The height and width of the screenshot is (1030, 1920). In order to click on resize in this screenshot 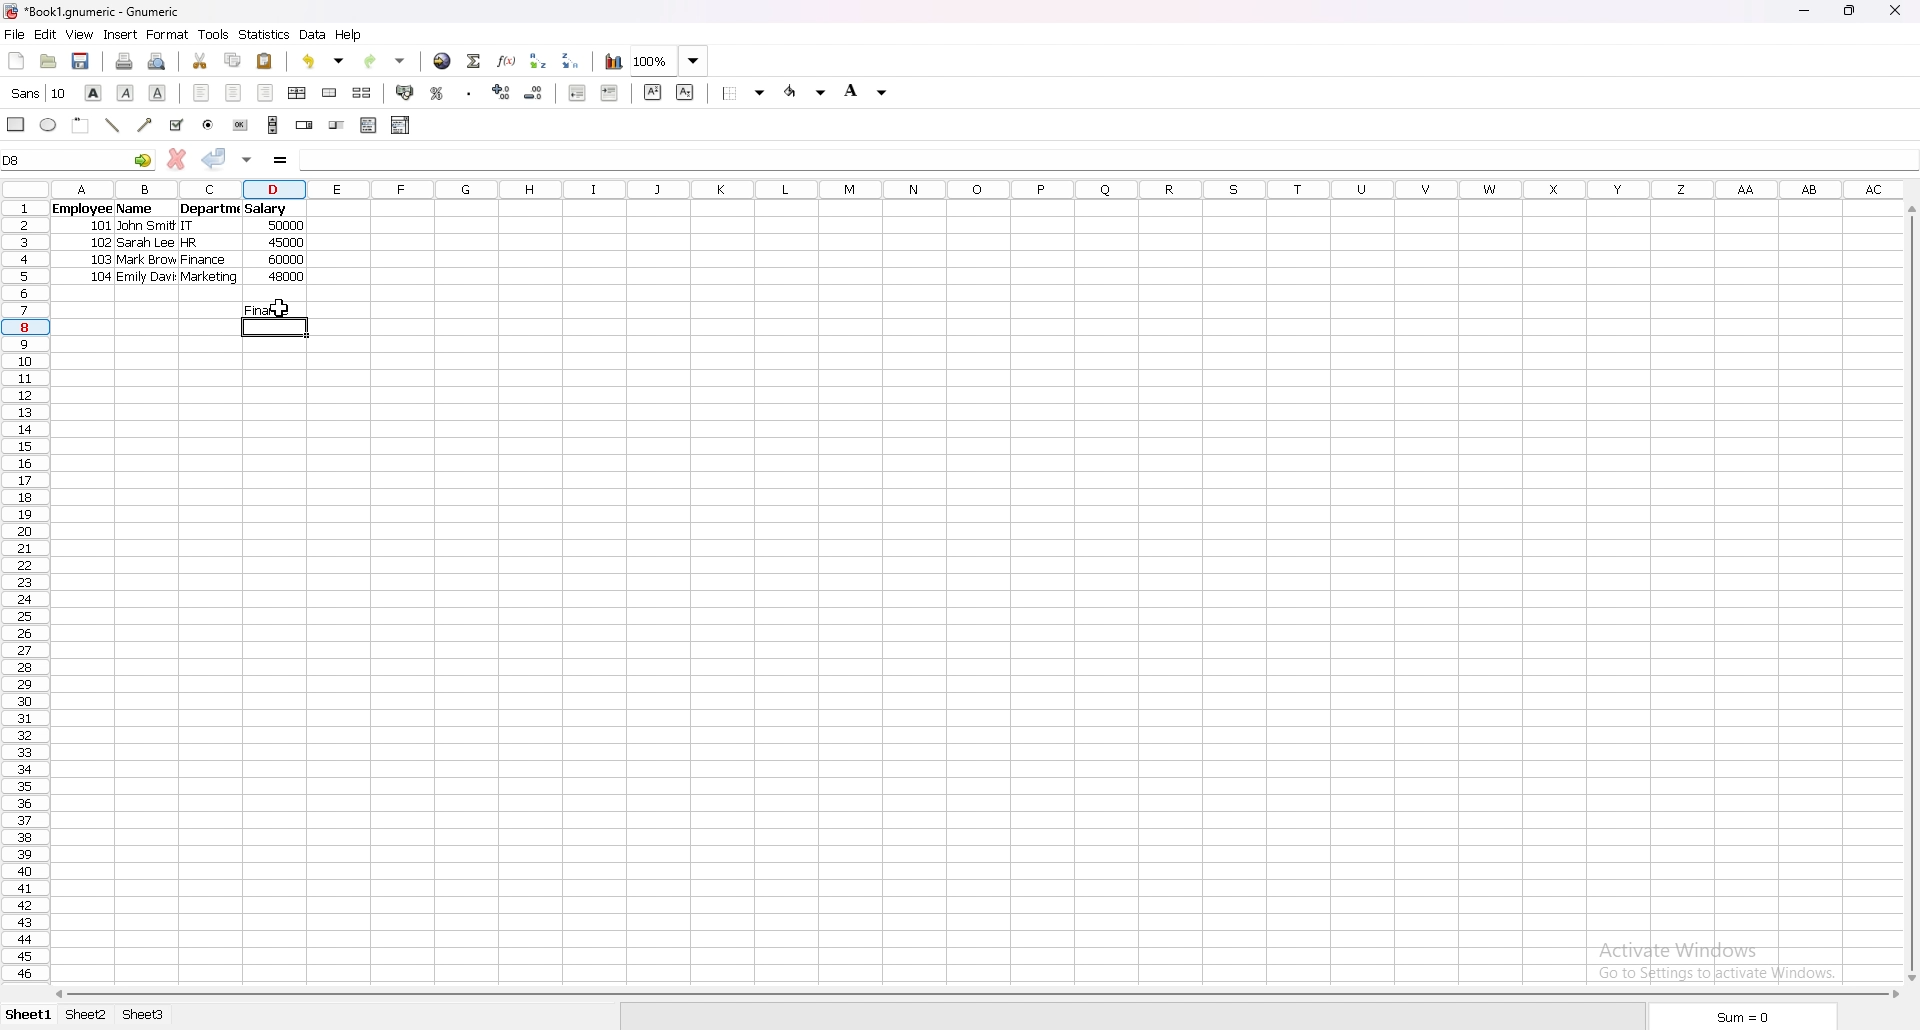, I will do `click(1852, 12)`.